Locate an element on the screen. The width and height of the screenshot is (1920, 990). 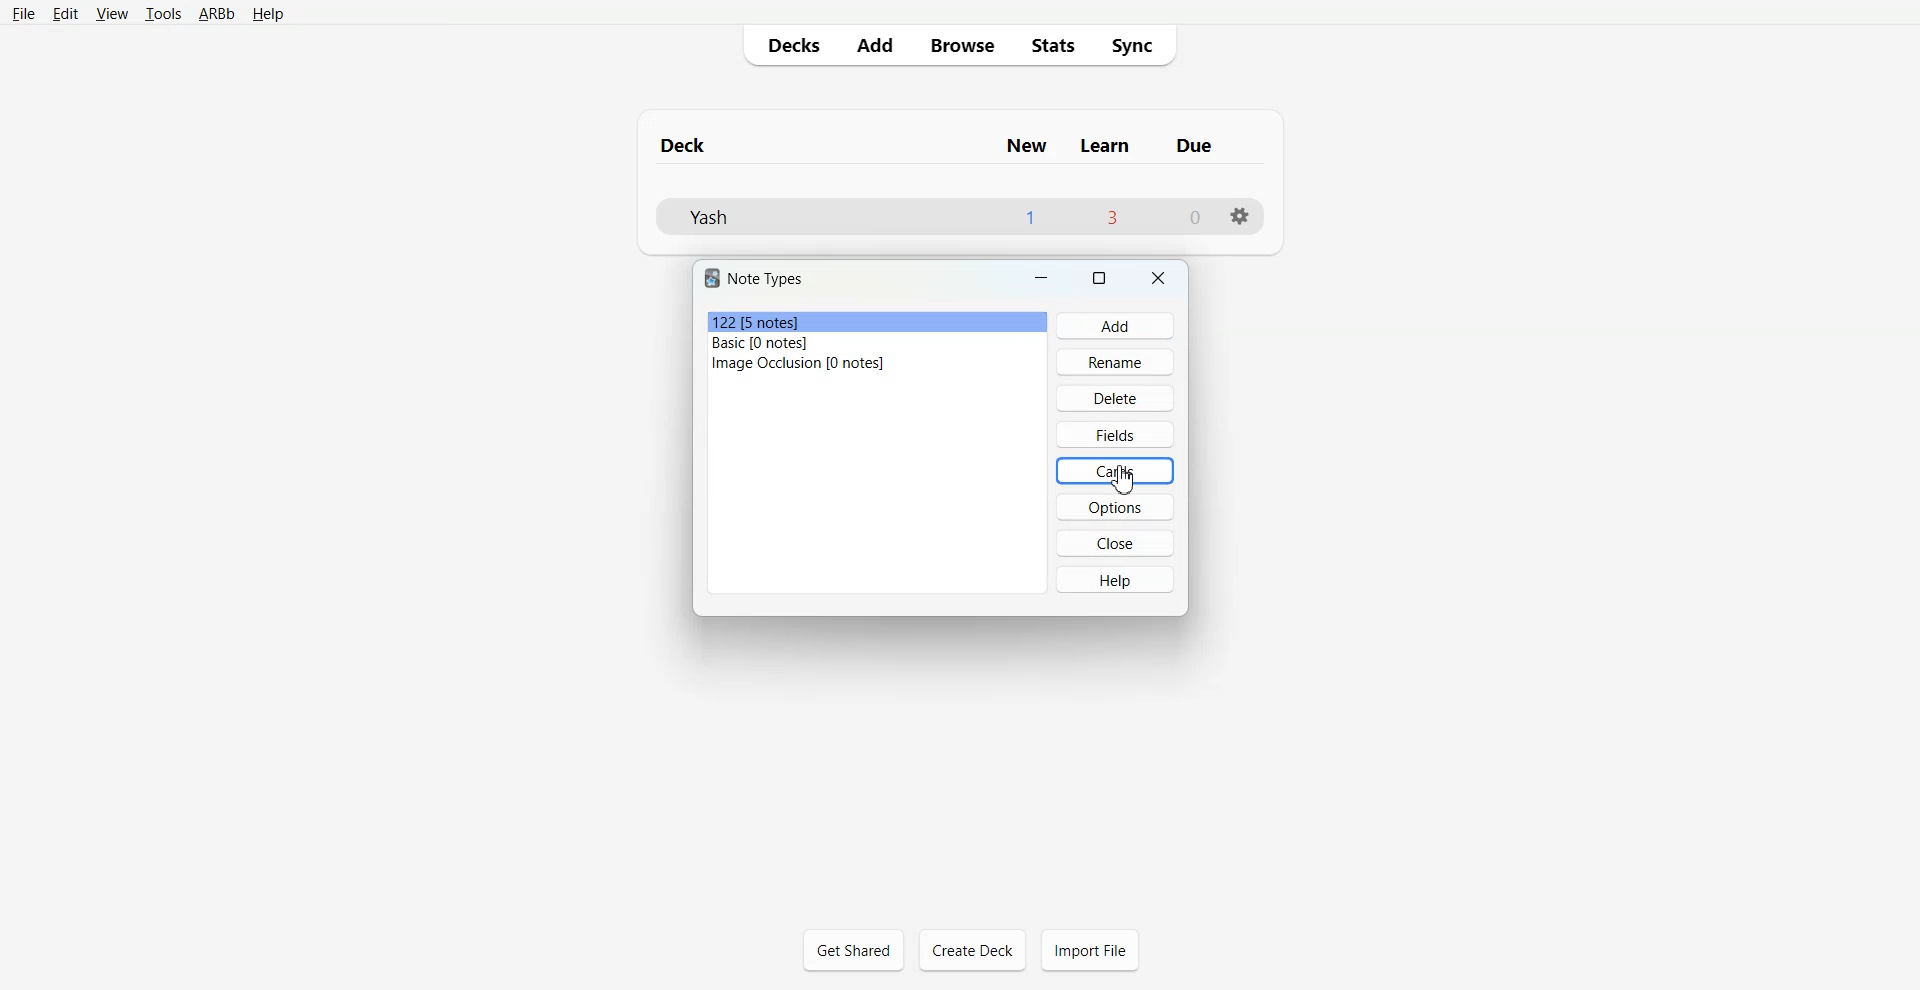
Options is located at coordinates (1118, 507).